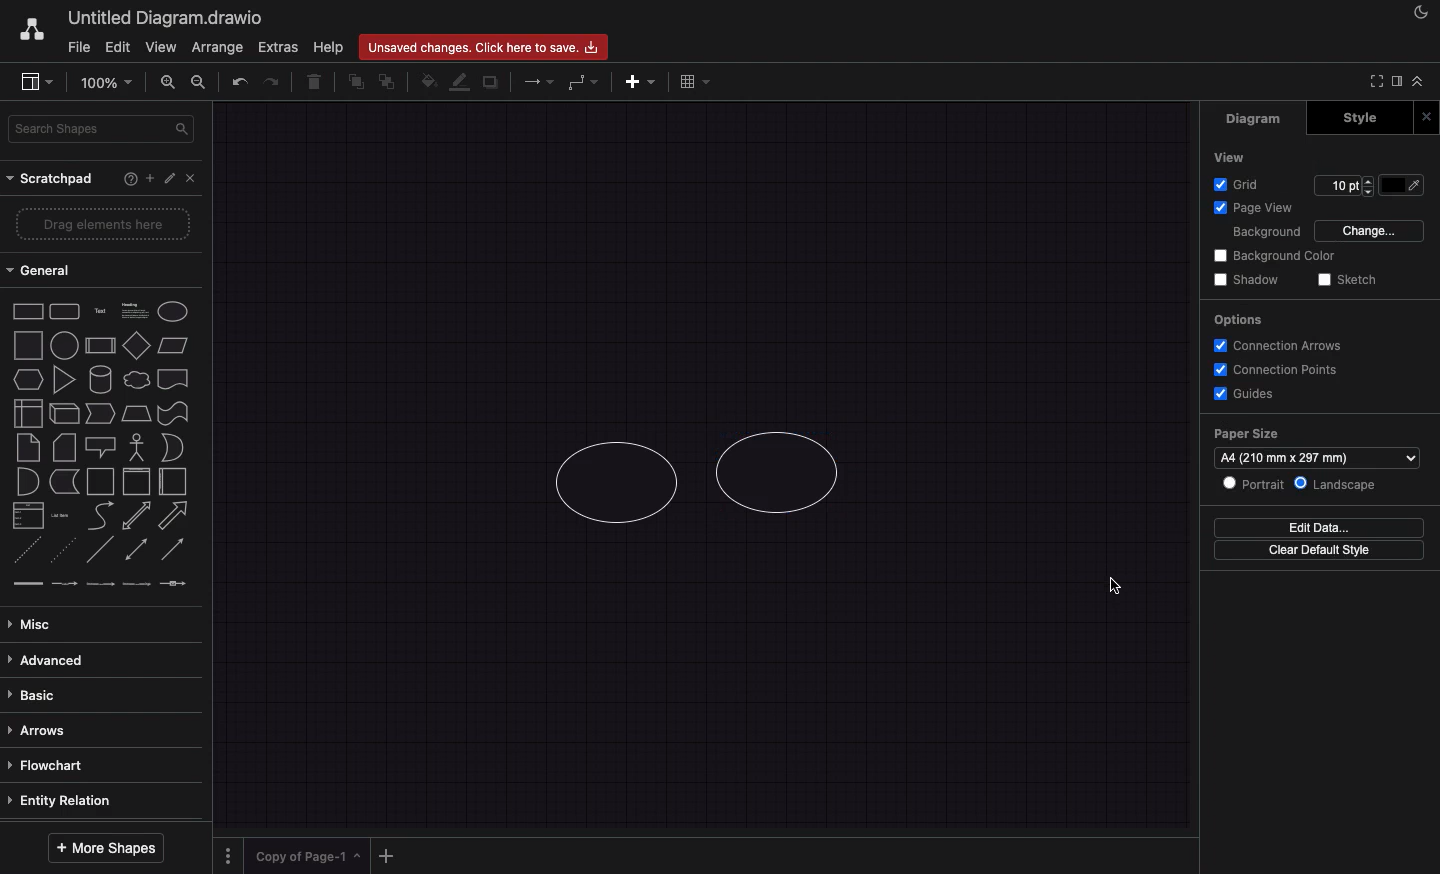  Describe the element at coordinates (23, 548) in the screenshot. I see `dashed line` at that location.